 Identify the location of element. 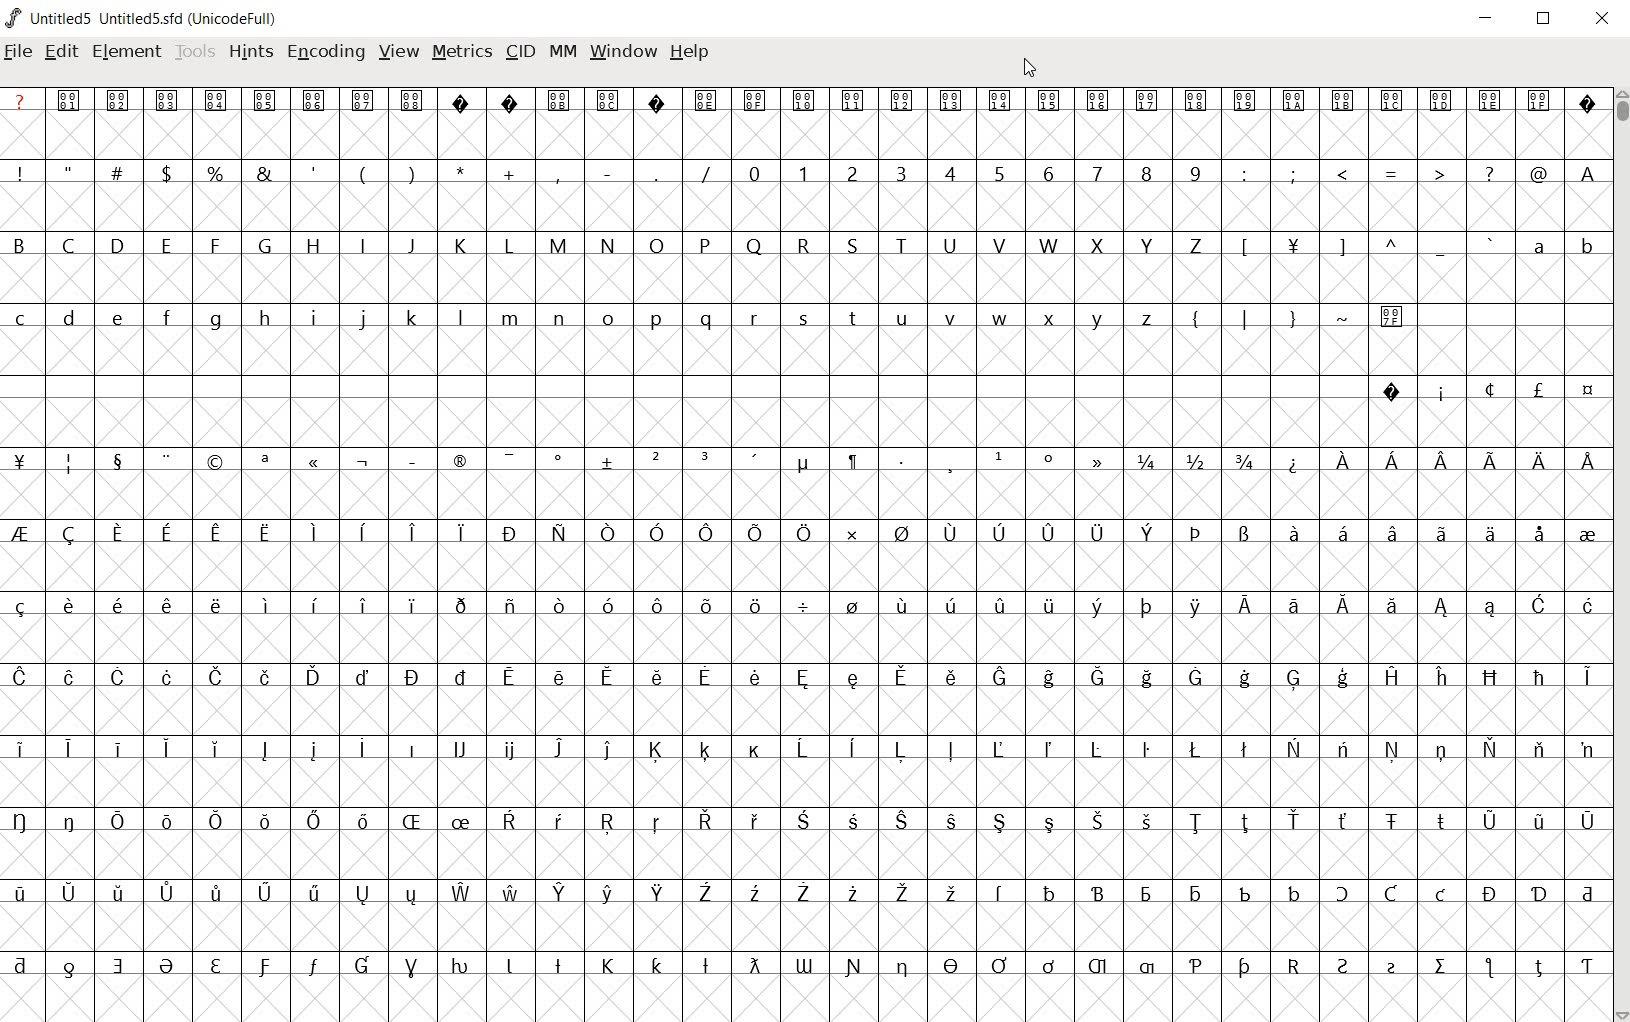
(128, 52).